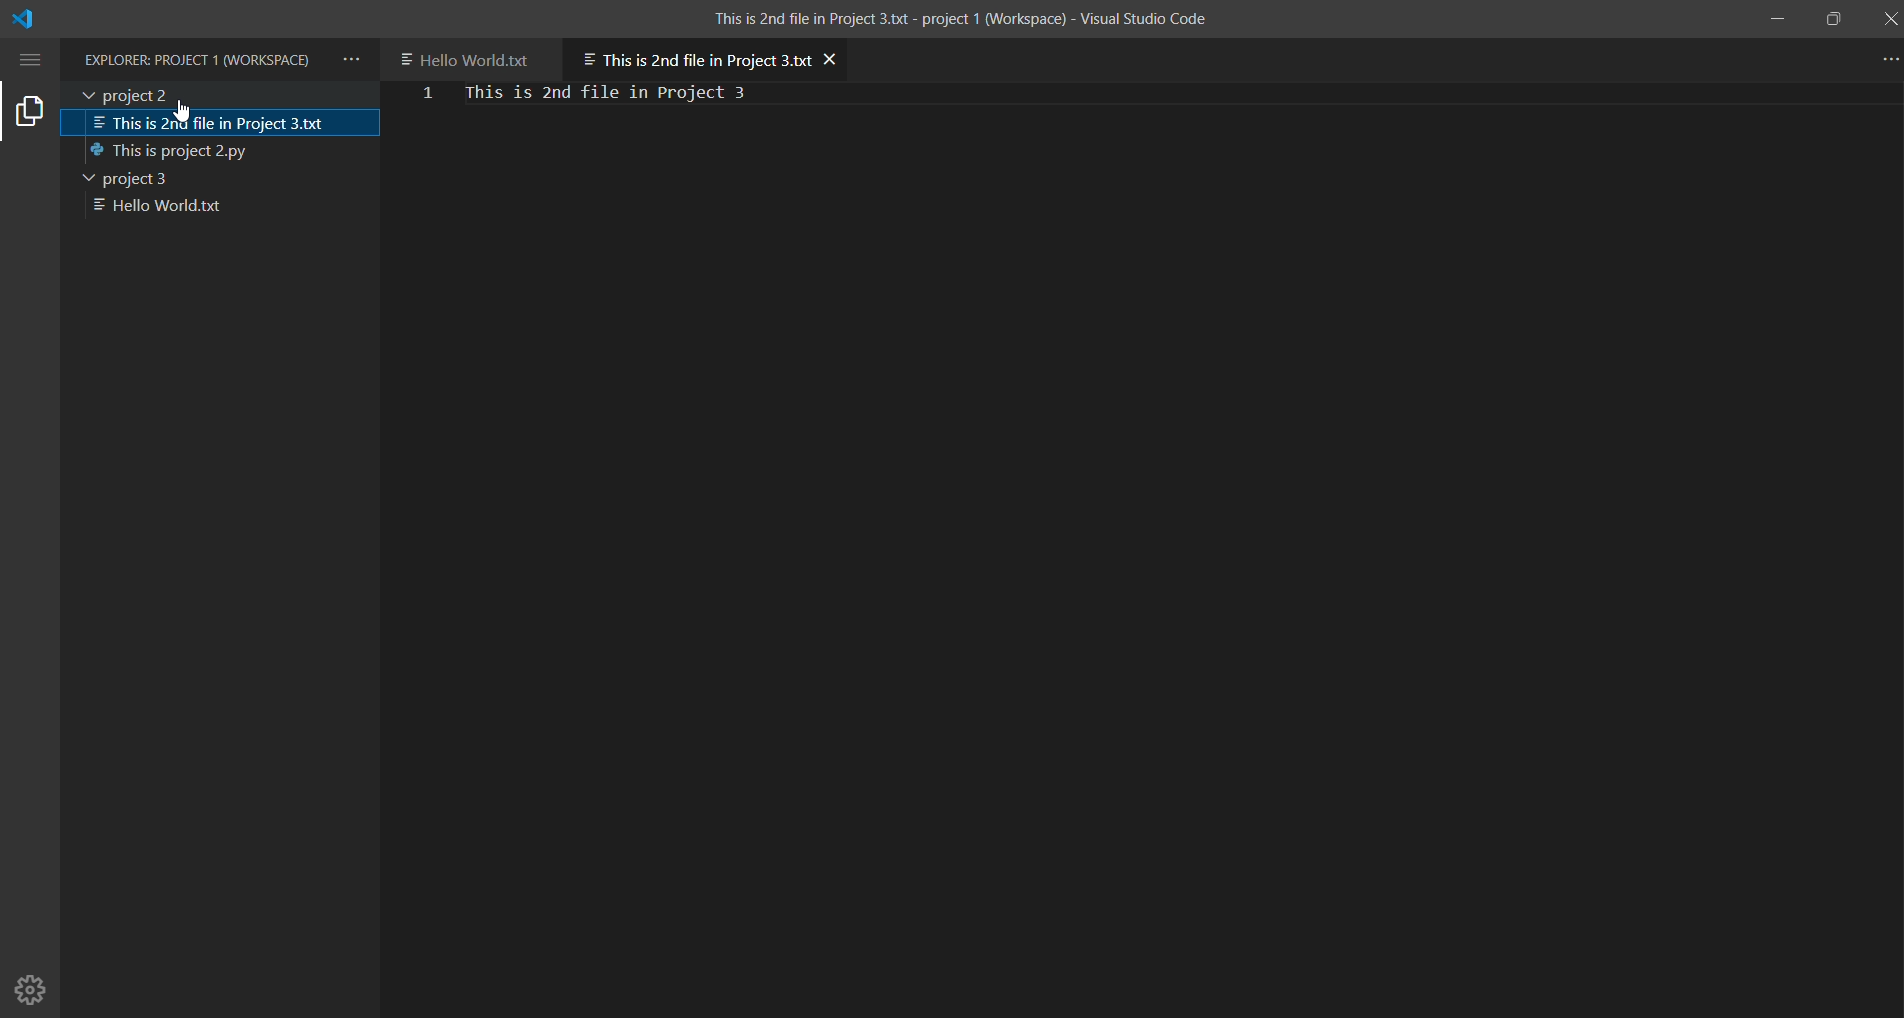 The image size is (1904, 1018). What do you see at coordinates (833, 58) in the screenshot?
I see `close file` at bounding box center [833, 58].